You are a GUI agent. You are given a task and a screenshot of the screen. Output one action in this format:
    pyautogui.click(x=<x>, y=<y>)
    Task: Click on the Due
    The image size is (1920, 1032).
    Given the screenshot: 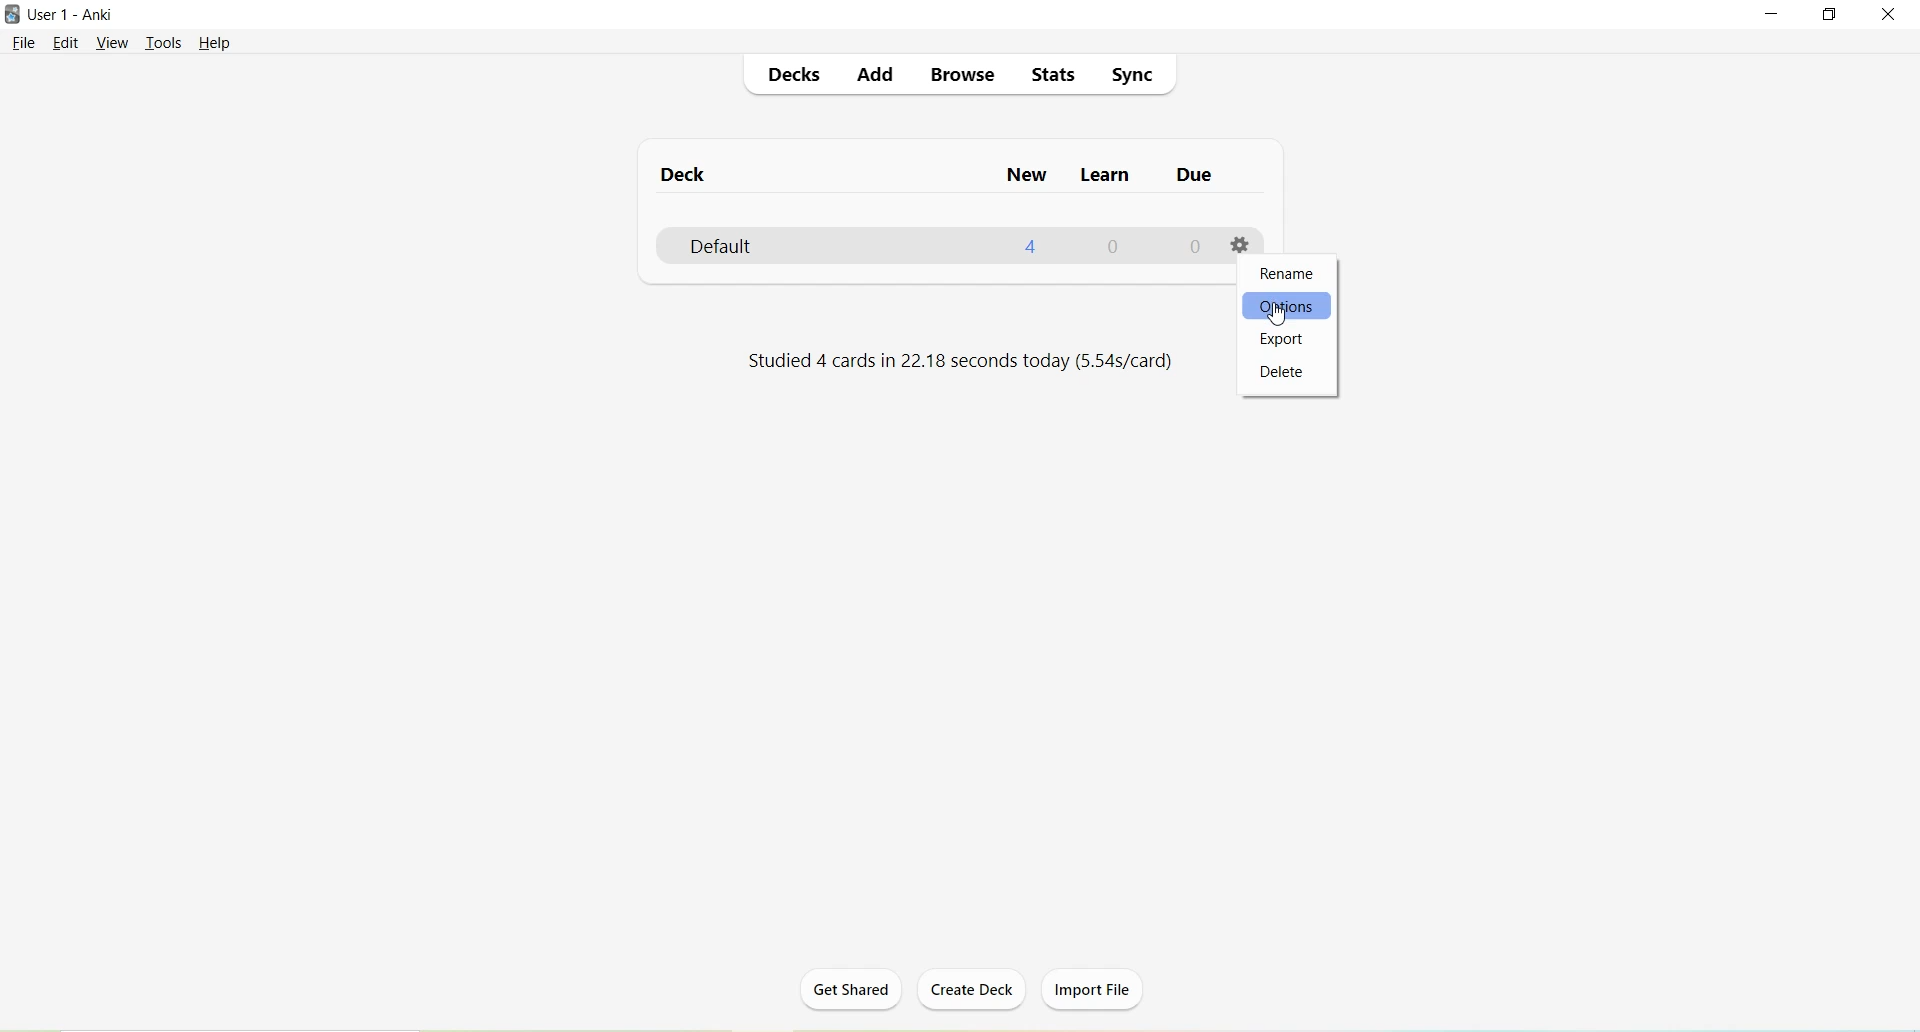 What is the action you would take?
    pyautogui.click(x=1197, y=176)
    